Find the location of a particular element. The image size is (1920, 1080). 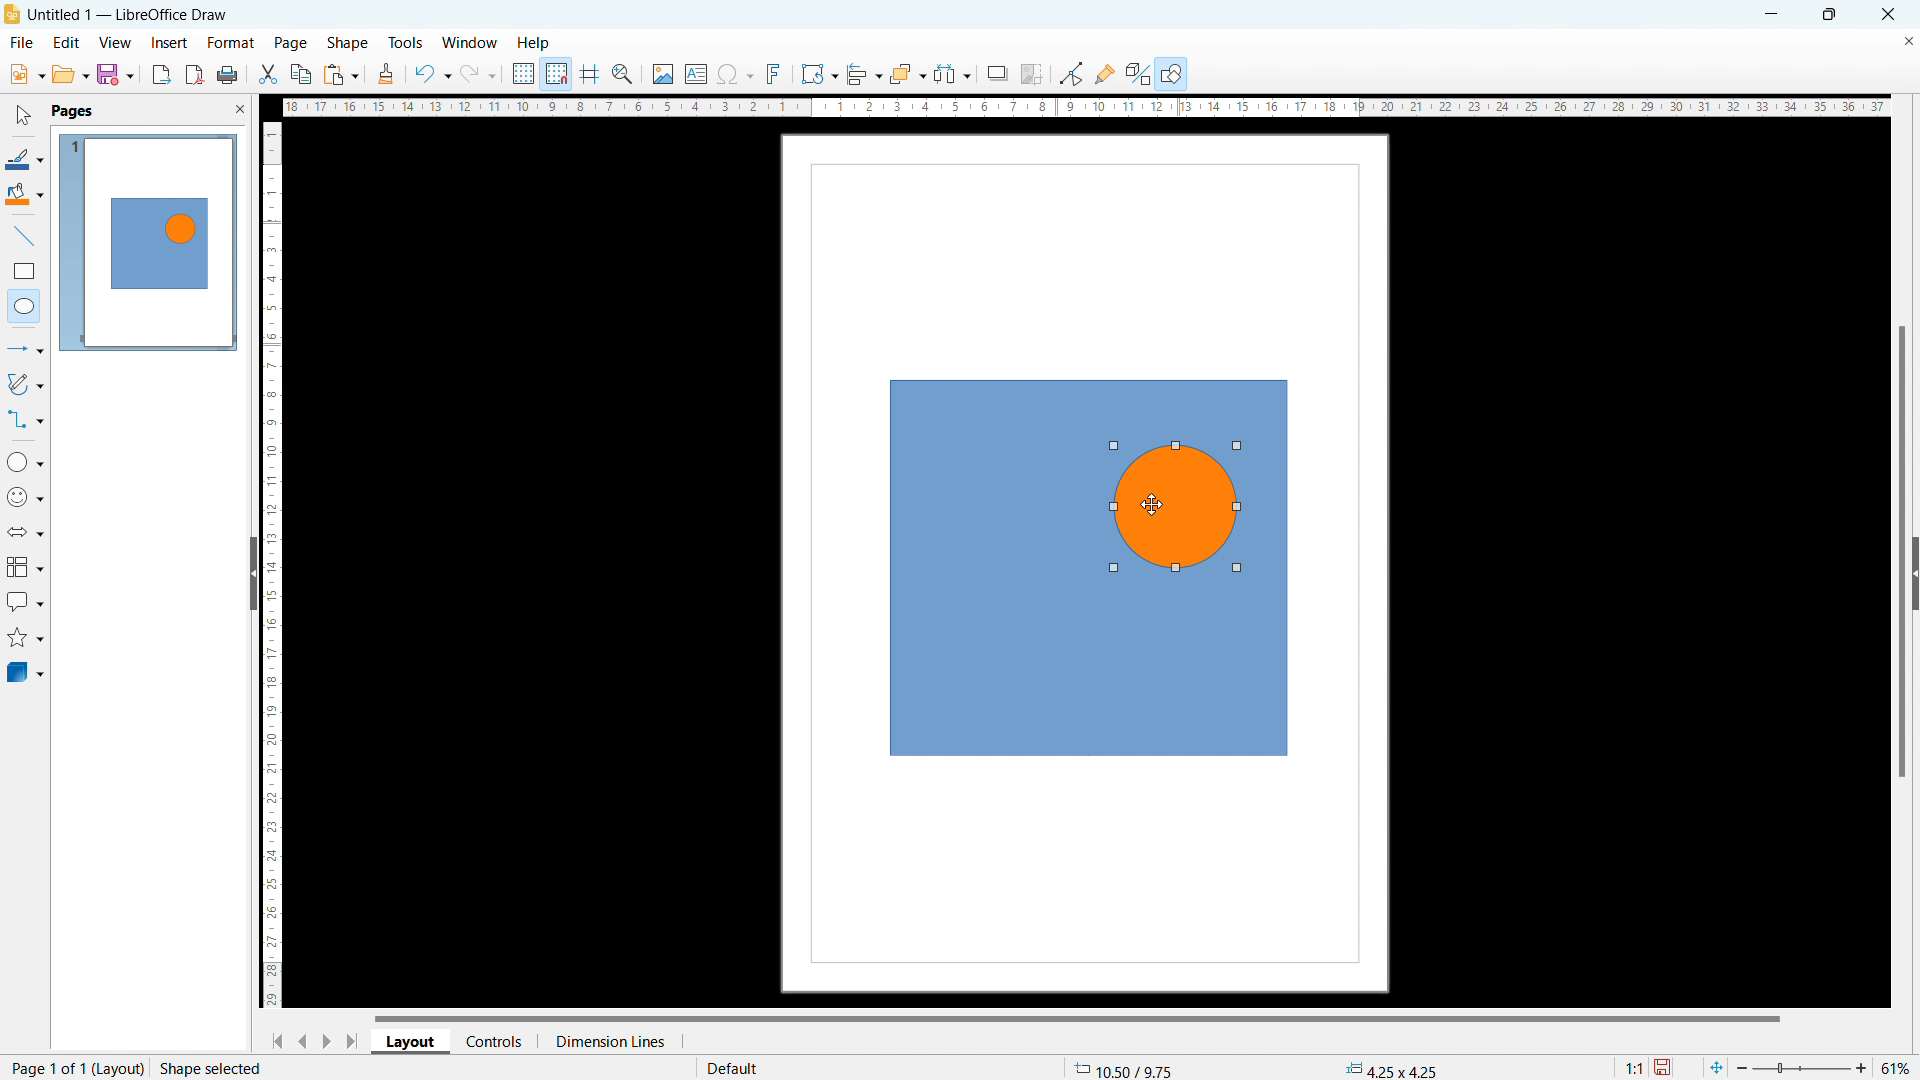

default is located at coordinates (731, 1067).